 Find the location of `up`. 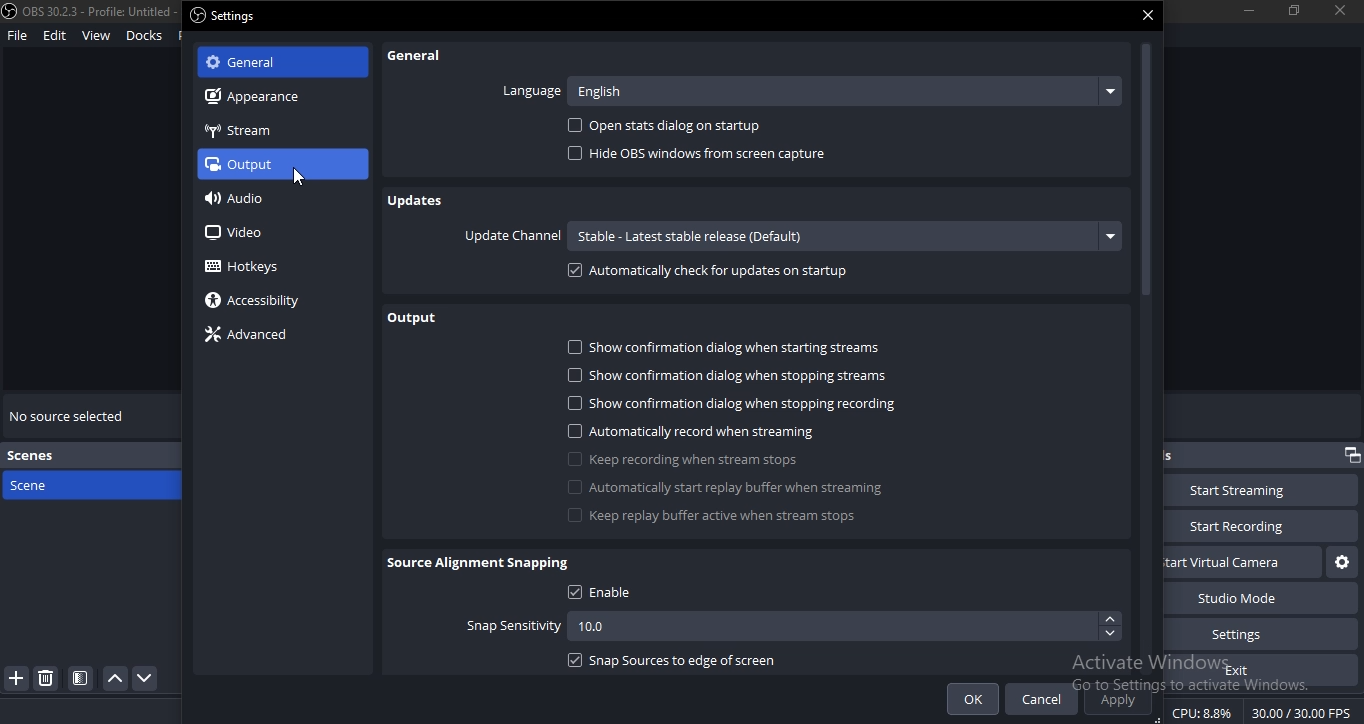

up is located at coordinates (1110, 620).